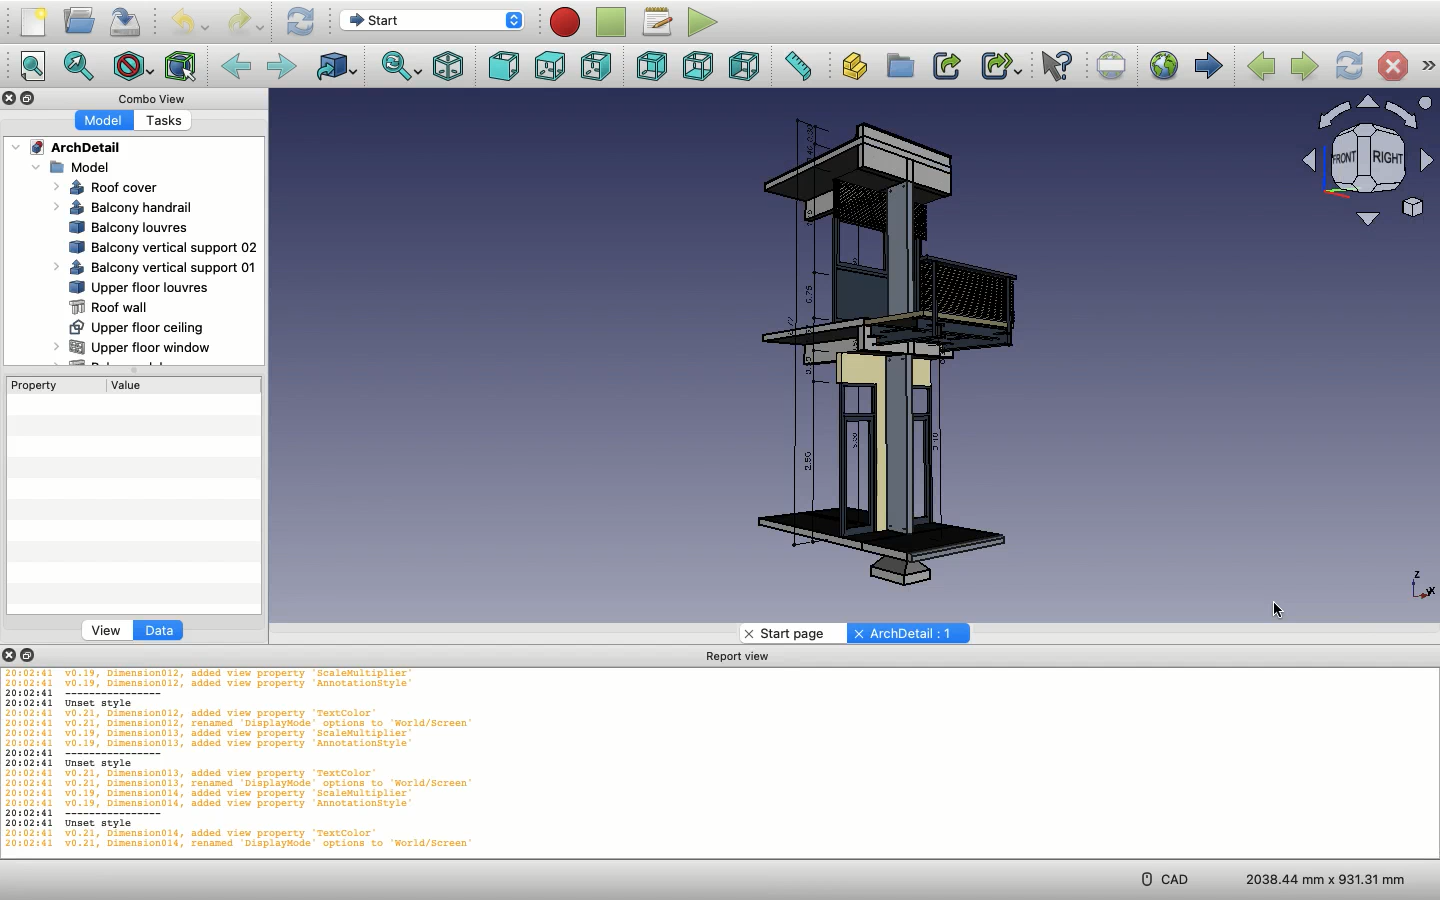 This screenshot has height=900, width=1440. Describe the element at coordinates (102, 120) in the screenshot. I see `Model` at that location.